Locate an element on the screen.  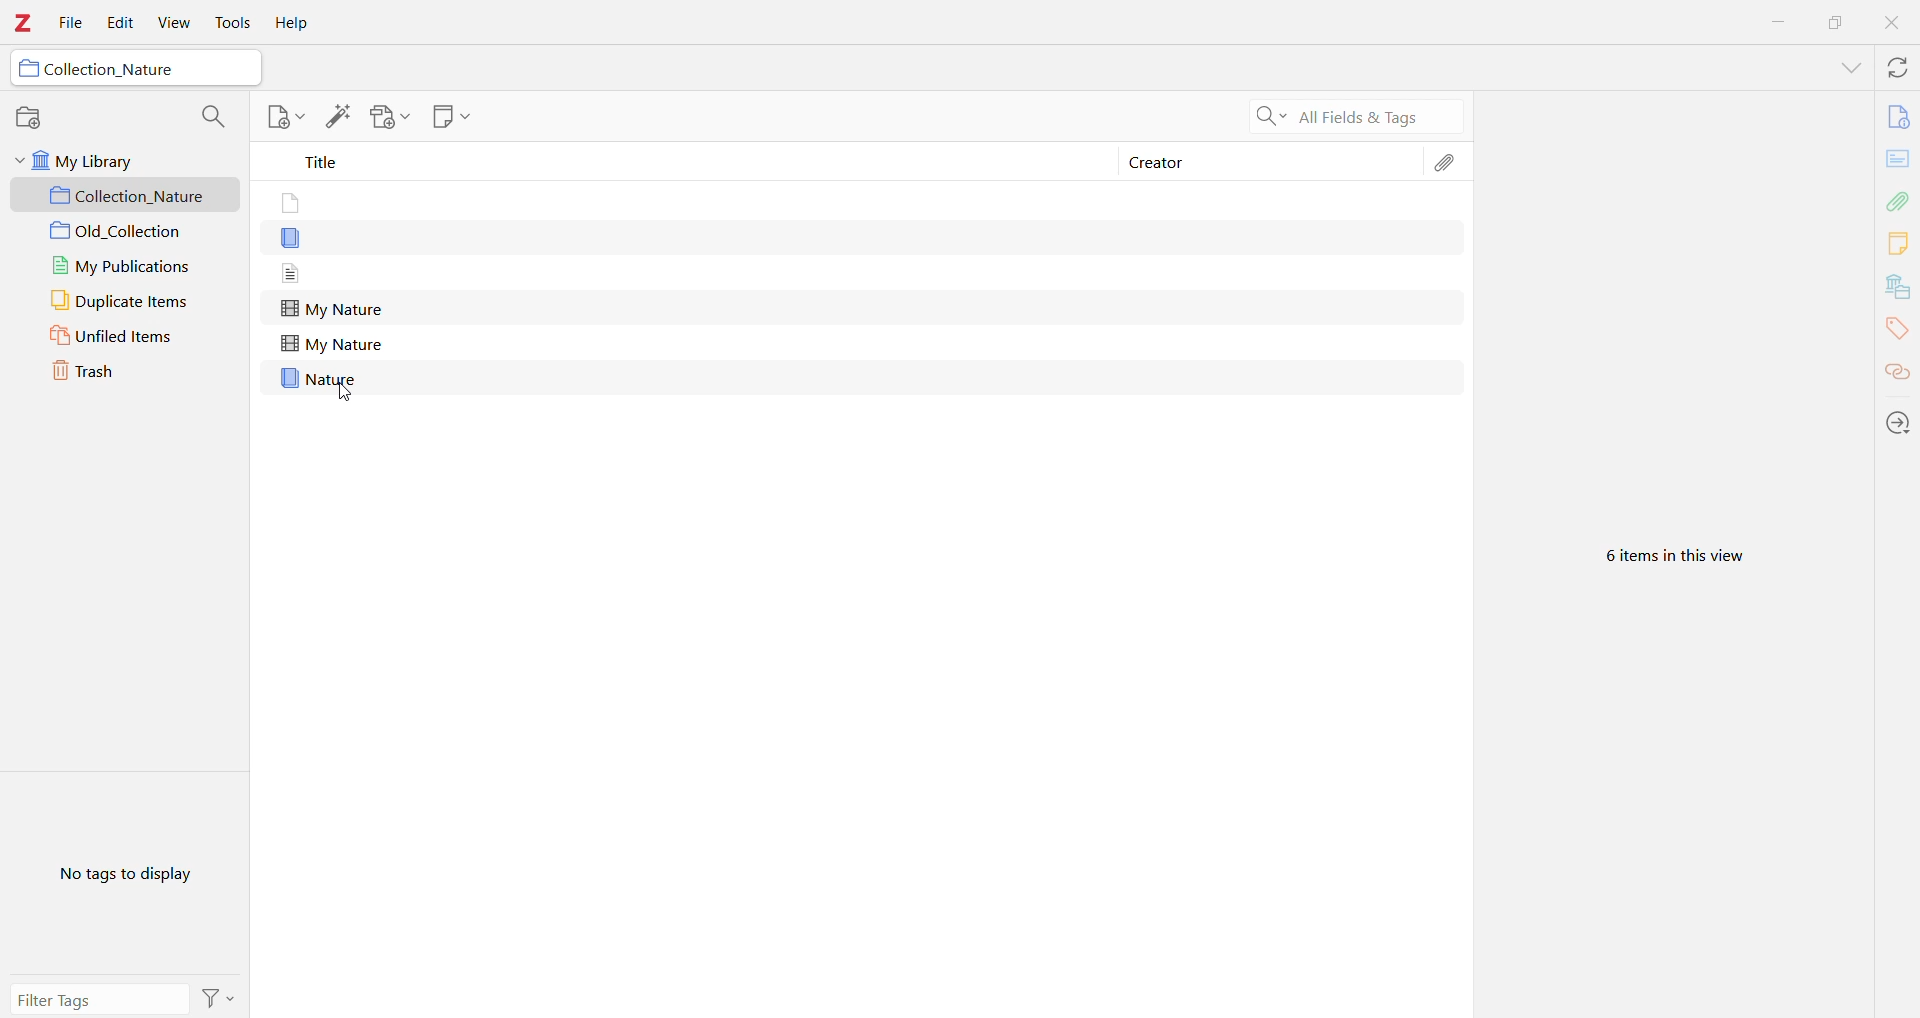
Sync with zotero.org is located at coordinates (1899, 69).